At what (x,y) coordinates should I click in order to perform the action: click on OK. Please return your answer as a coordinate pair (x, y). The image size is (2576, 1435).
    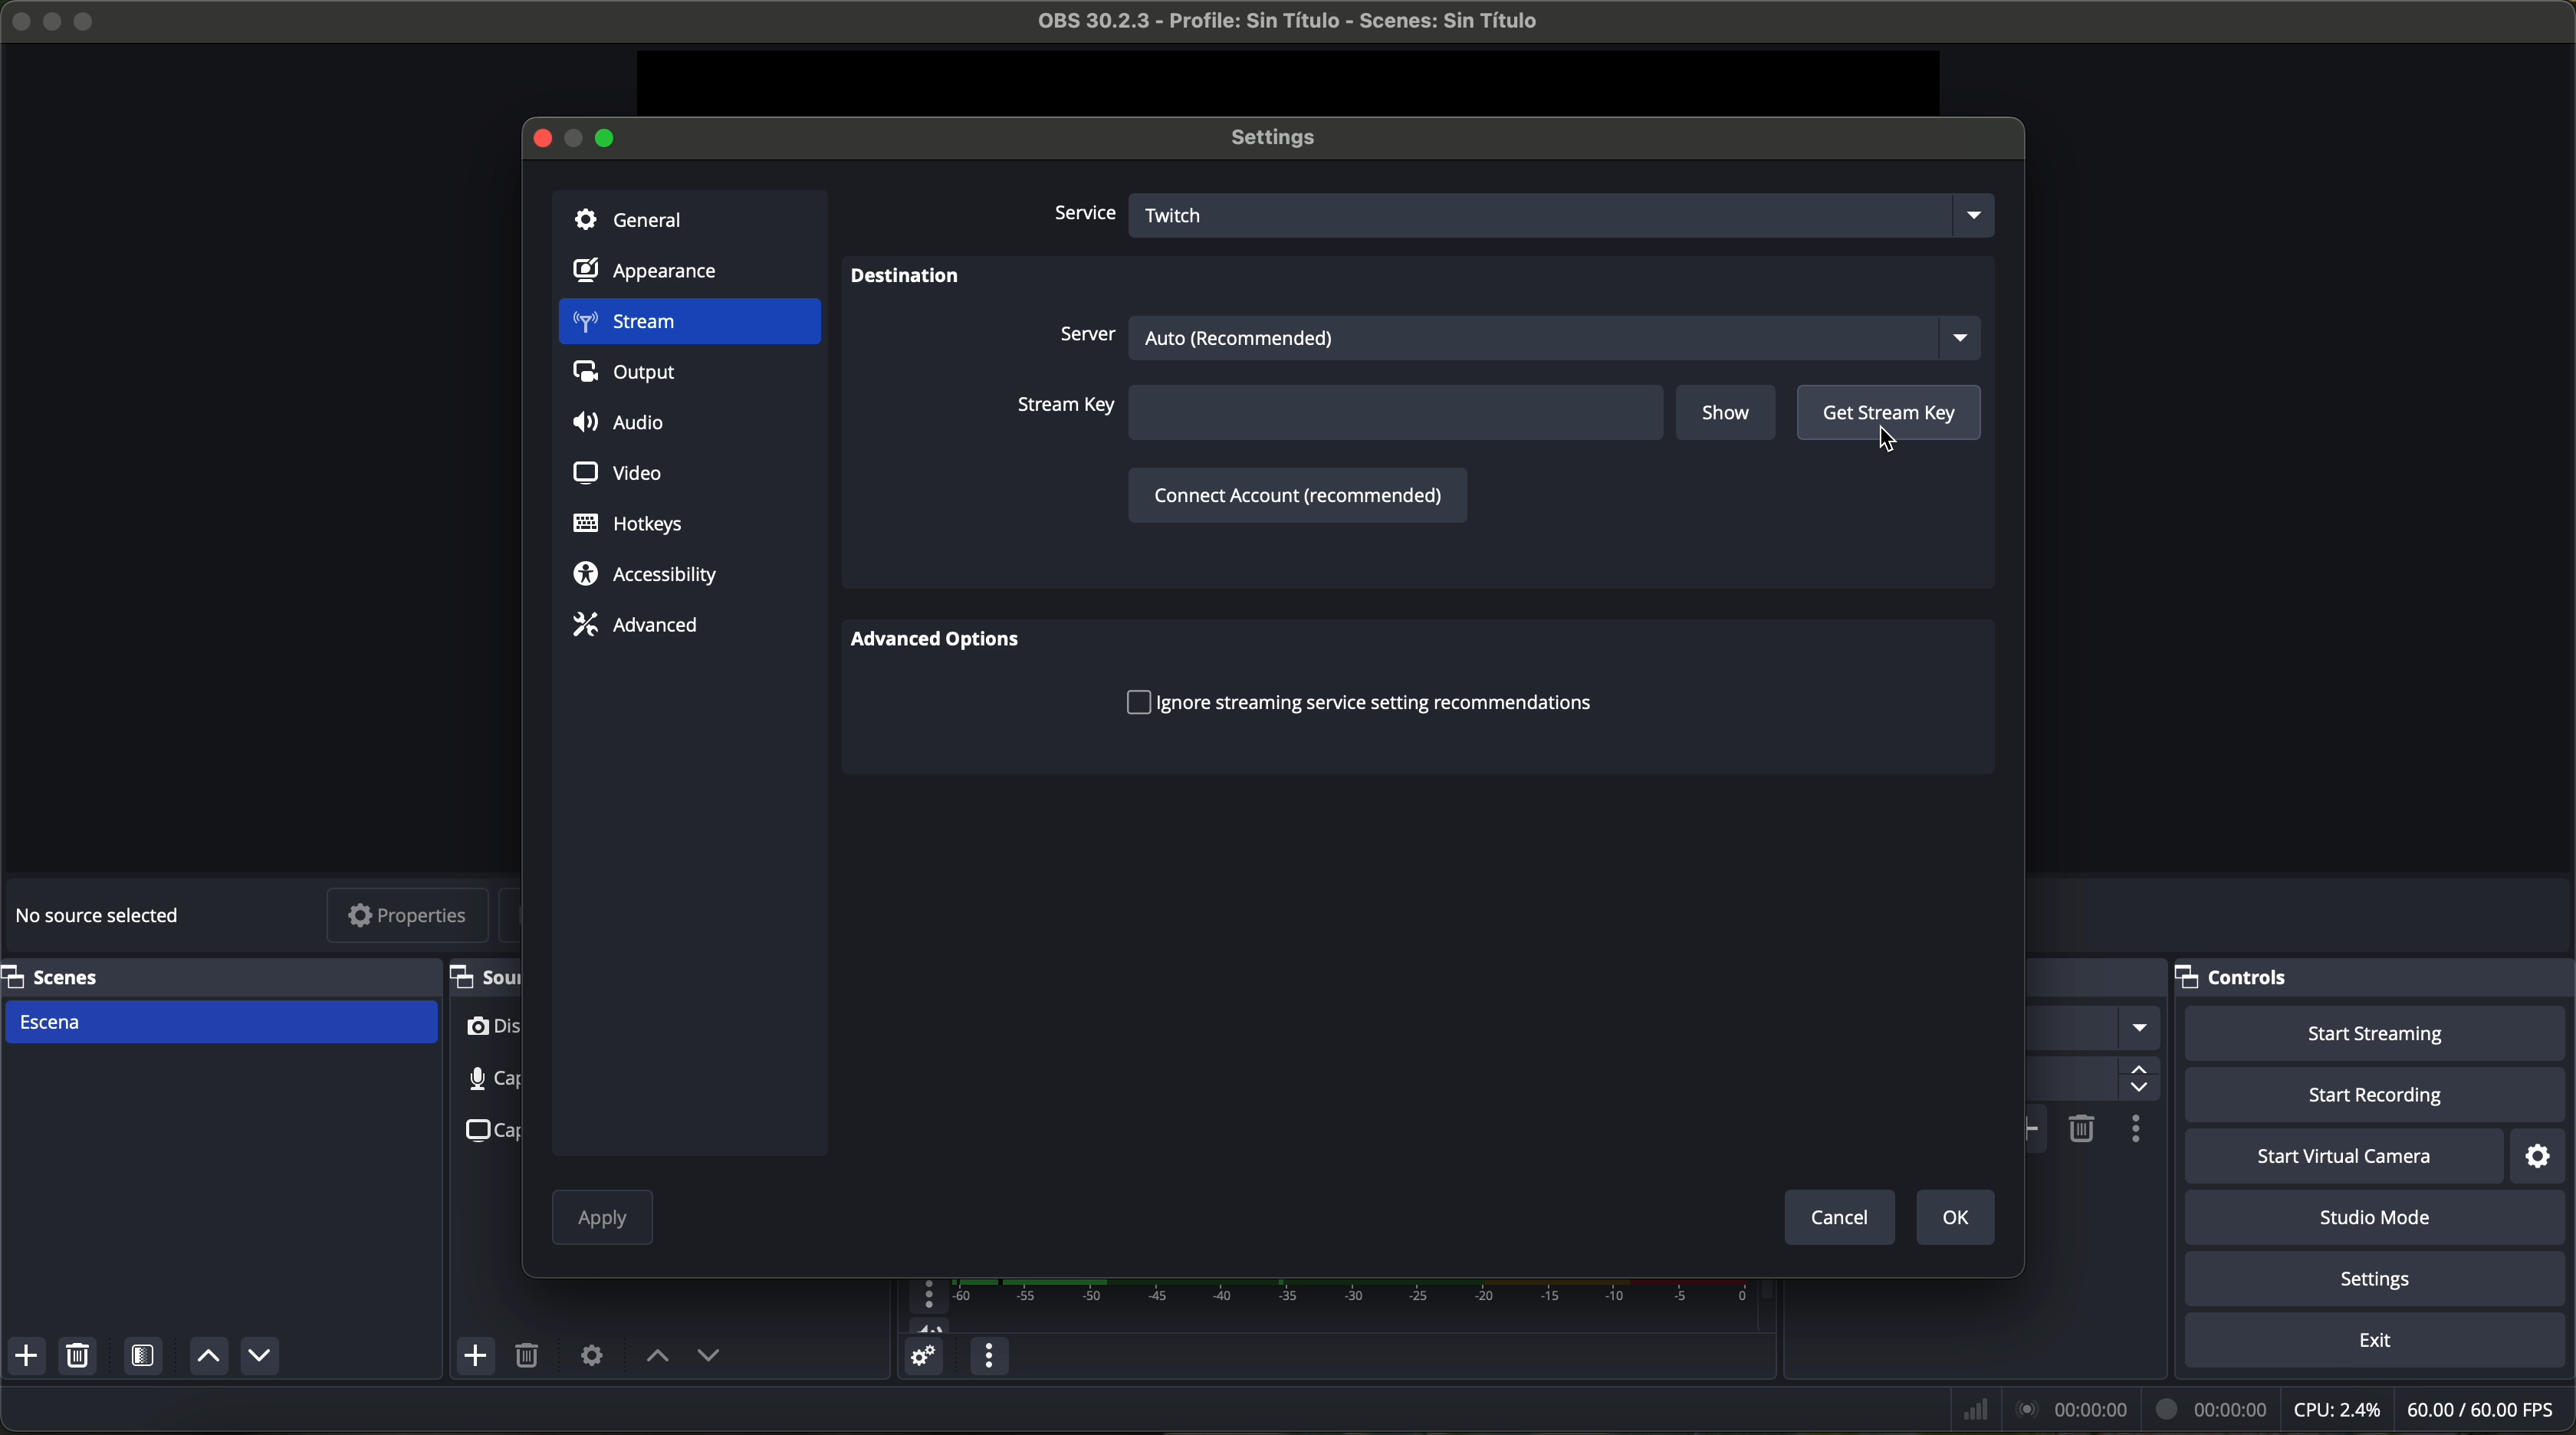
    Looking at the image, I should click on (1951, 1216).